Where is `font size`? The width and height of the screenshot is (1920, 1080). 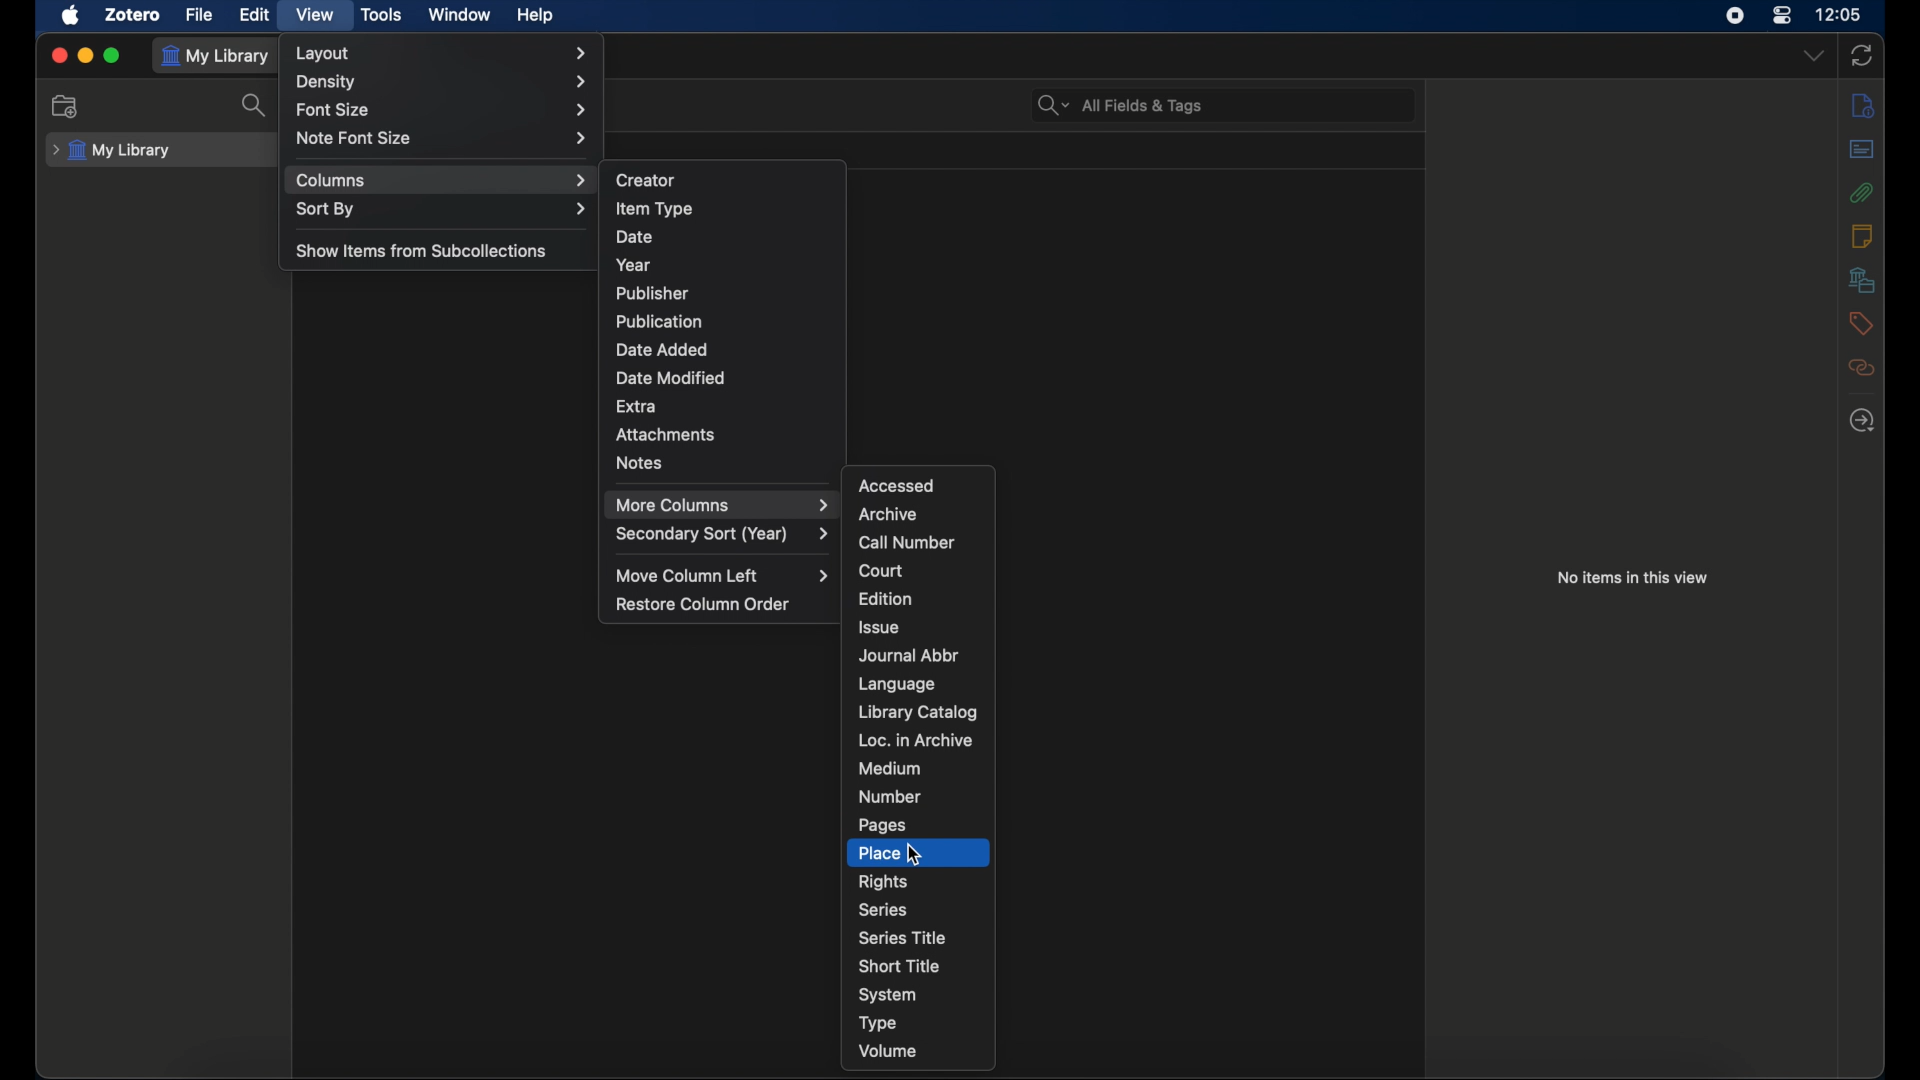
font size is located at coordinates (442, 108).